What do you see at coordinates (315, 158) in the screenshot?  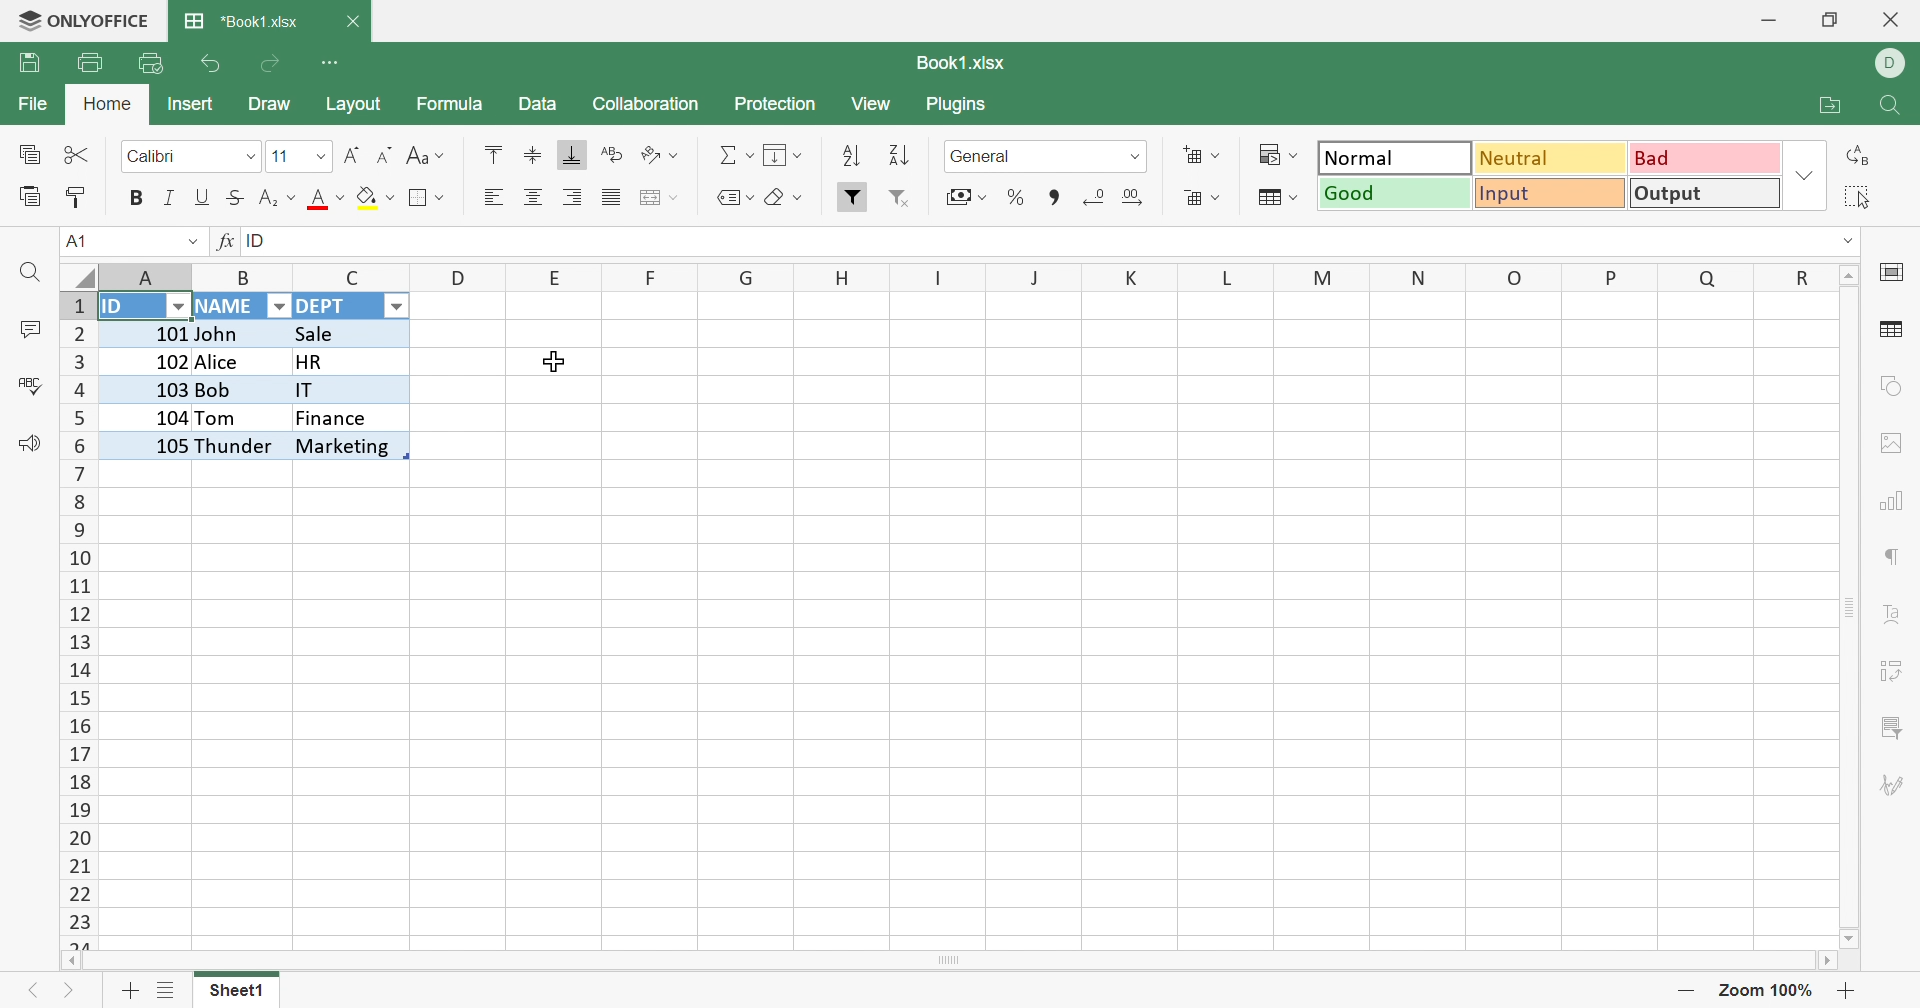 I see `Drop Down` at bounding box center [315, 158].